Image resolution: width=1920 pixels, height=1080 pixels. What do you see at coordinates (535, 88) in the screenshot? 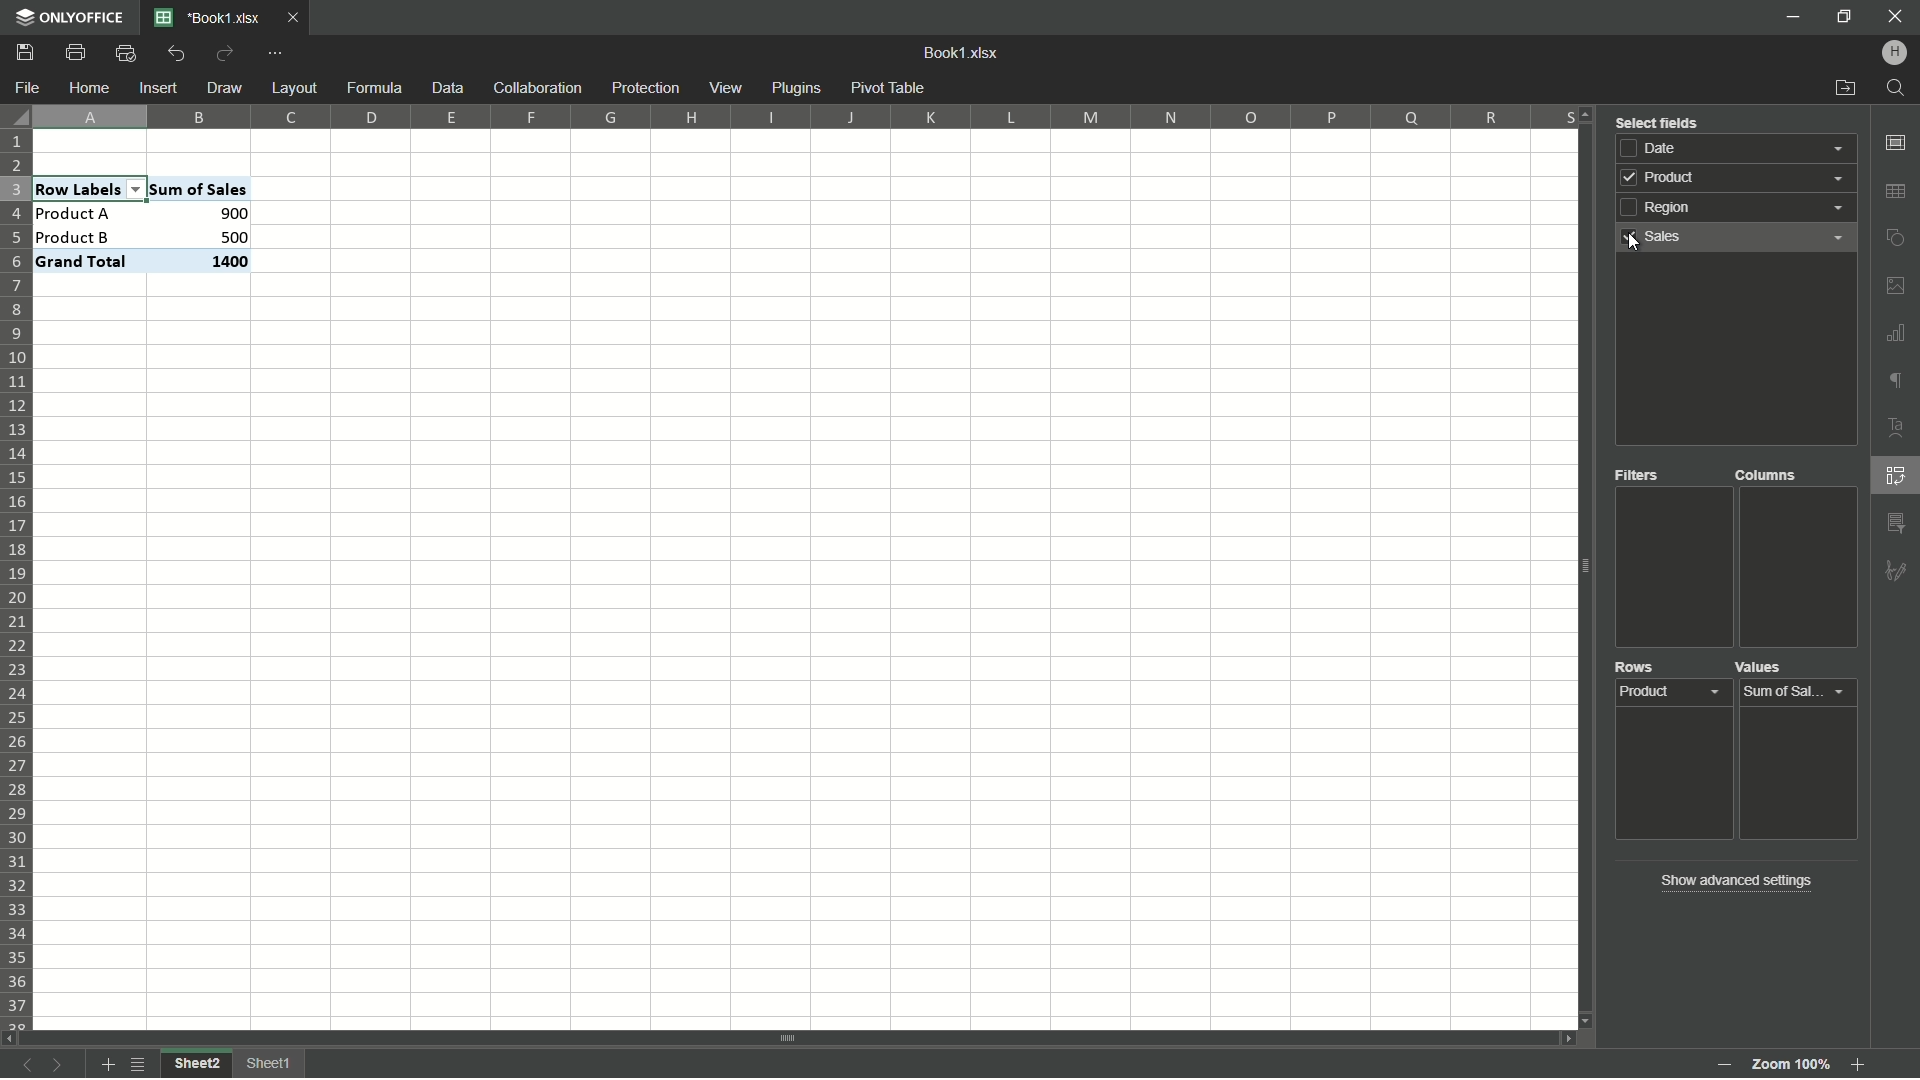
I see `Collaboration` at bounding box center [535, 88].